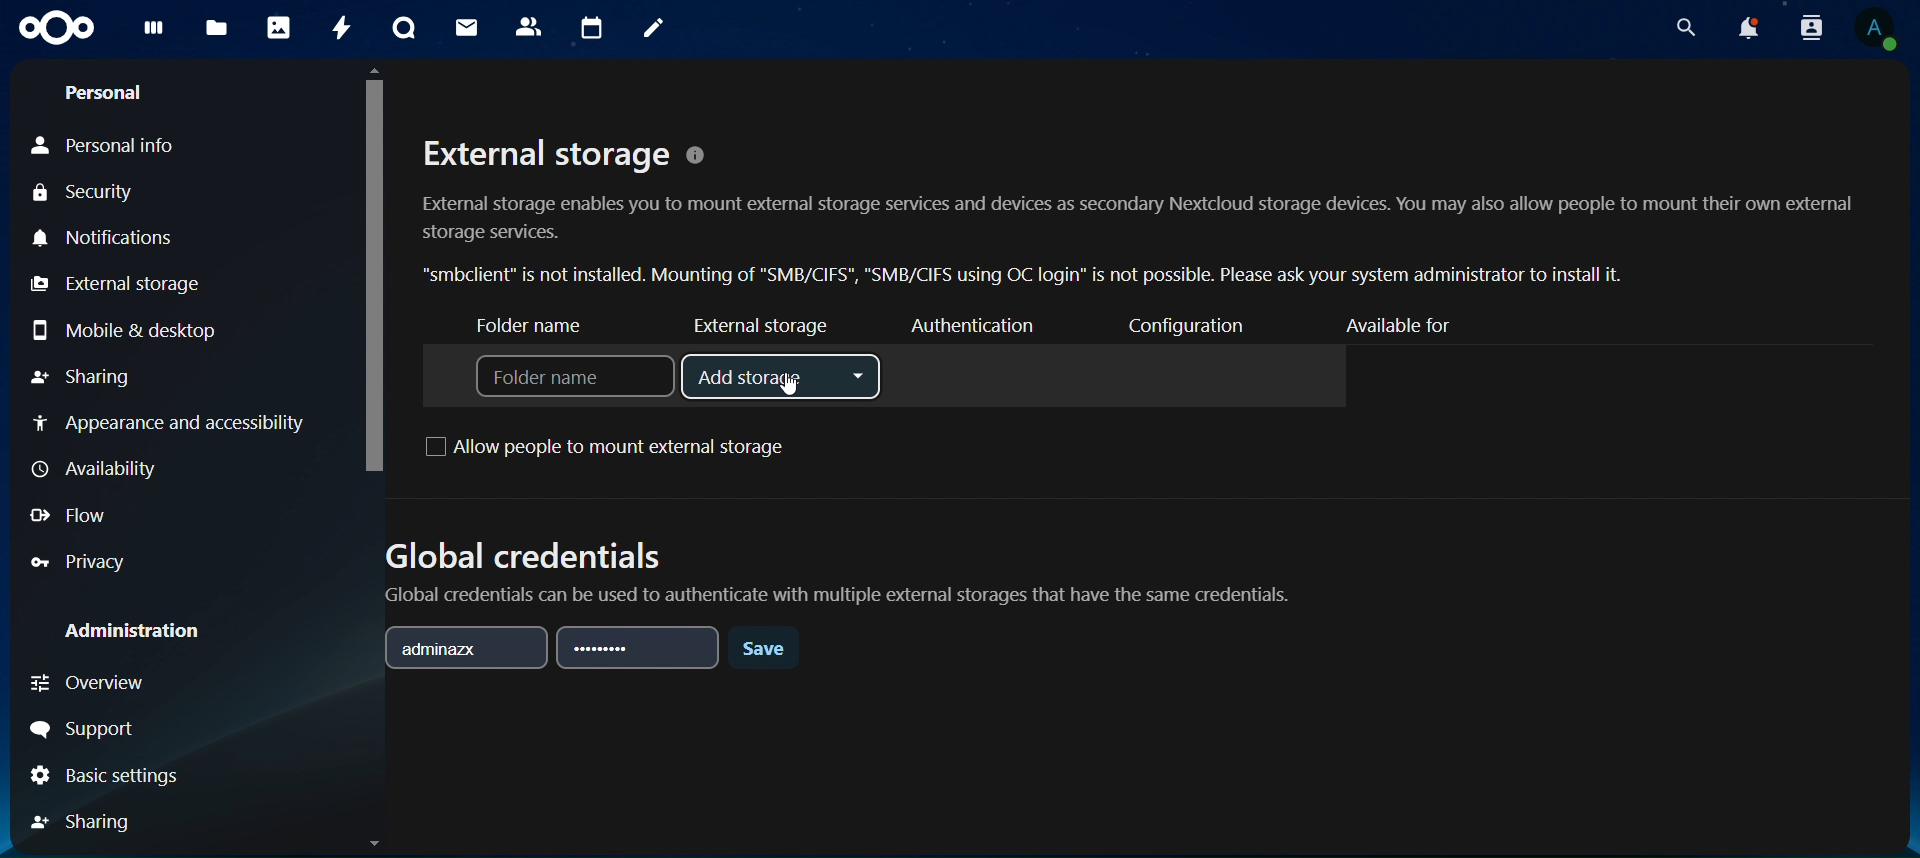 The width and height of the screenshot is (1920, 858). What do you see at coordinates (107, 89) in the screenshot?
I see `personal` at bounding box center [107, 89].